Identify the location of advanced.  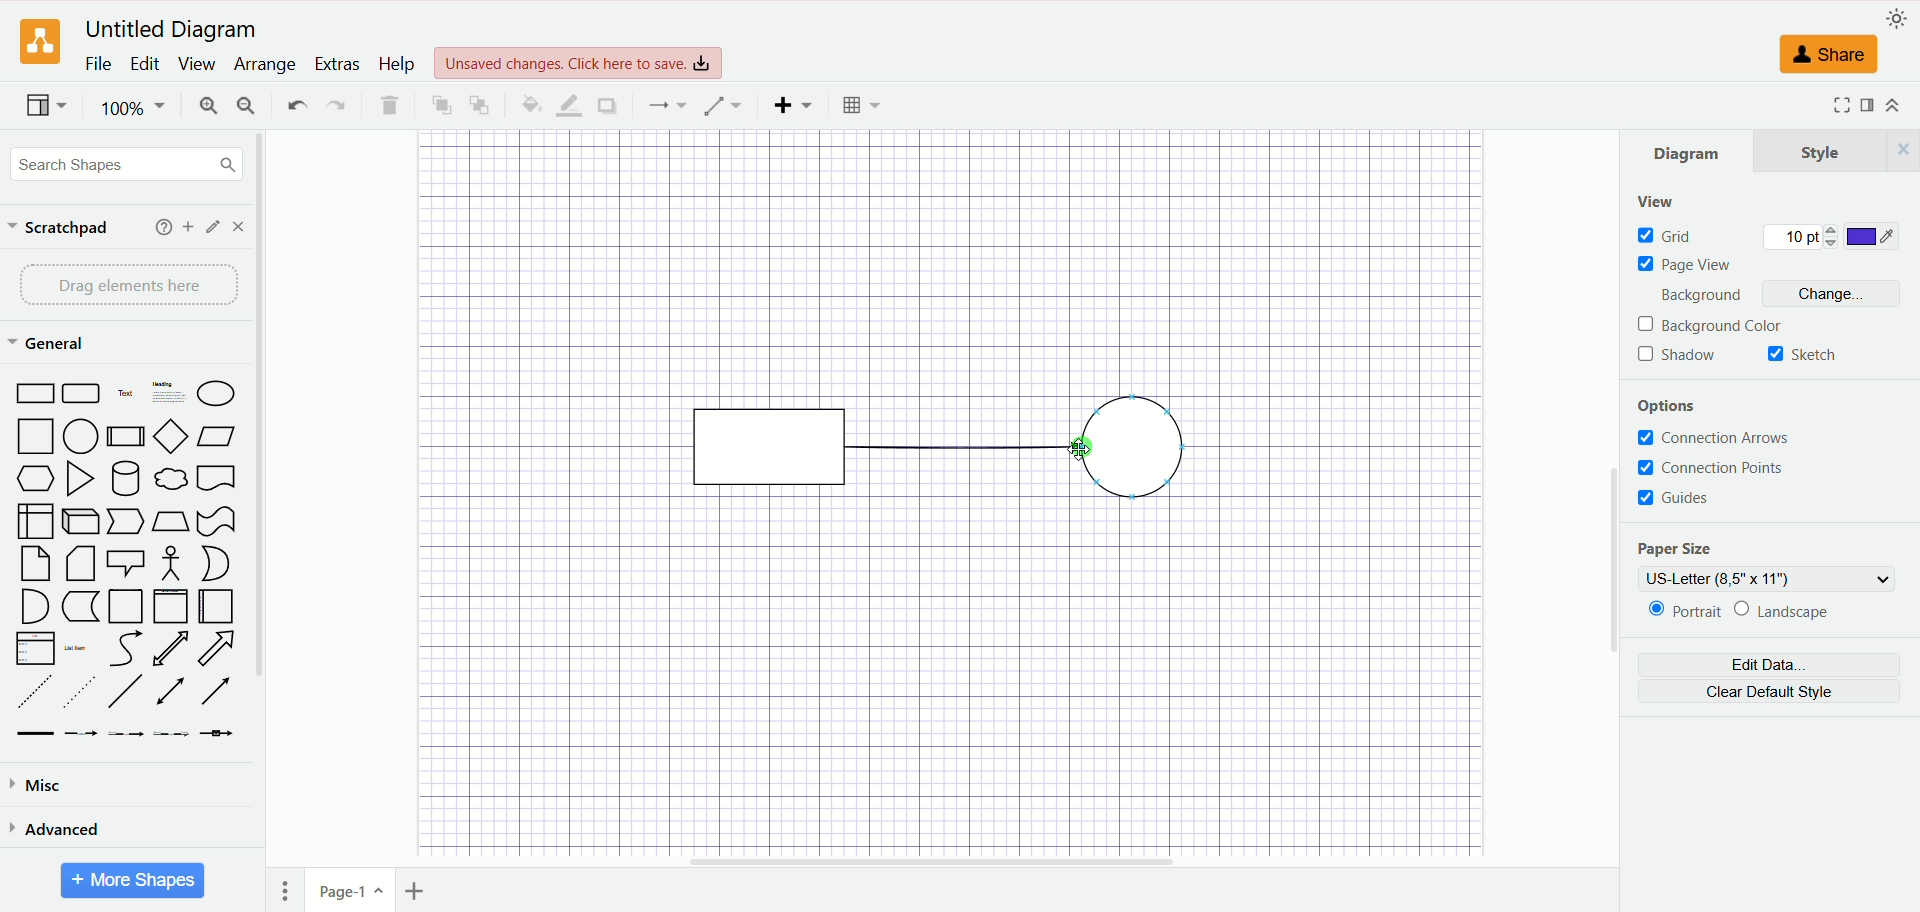
(58, 829).